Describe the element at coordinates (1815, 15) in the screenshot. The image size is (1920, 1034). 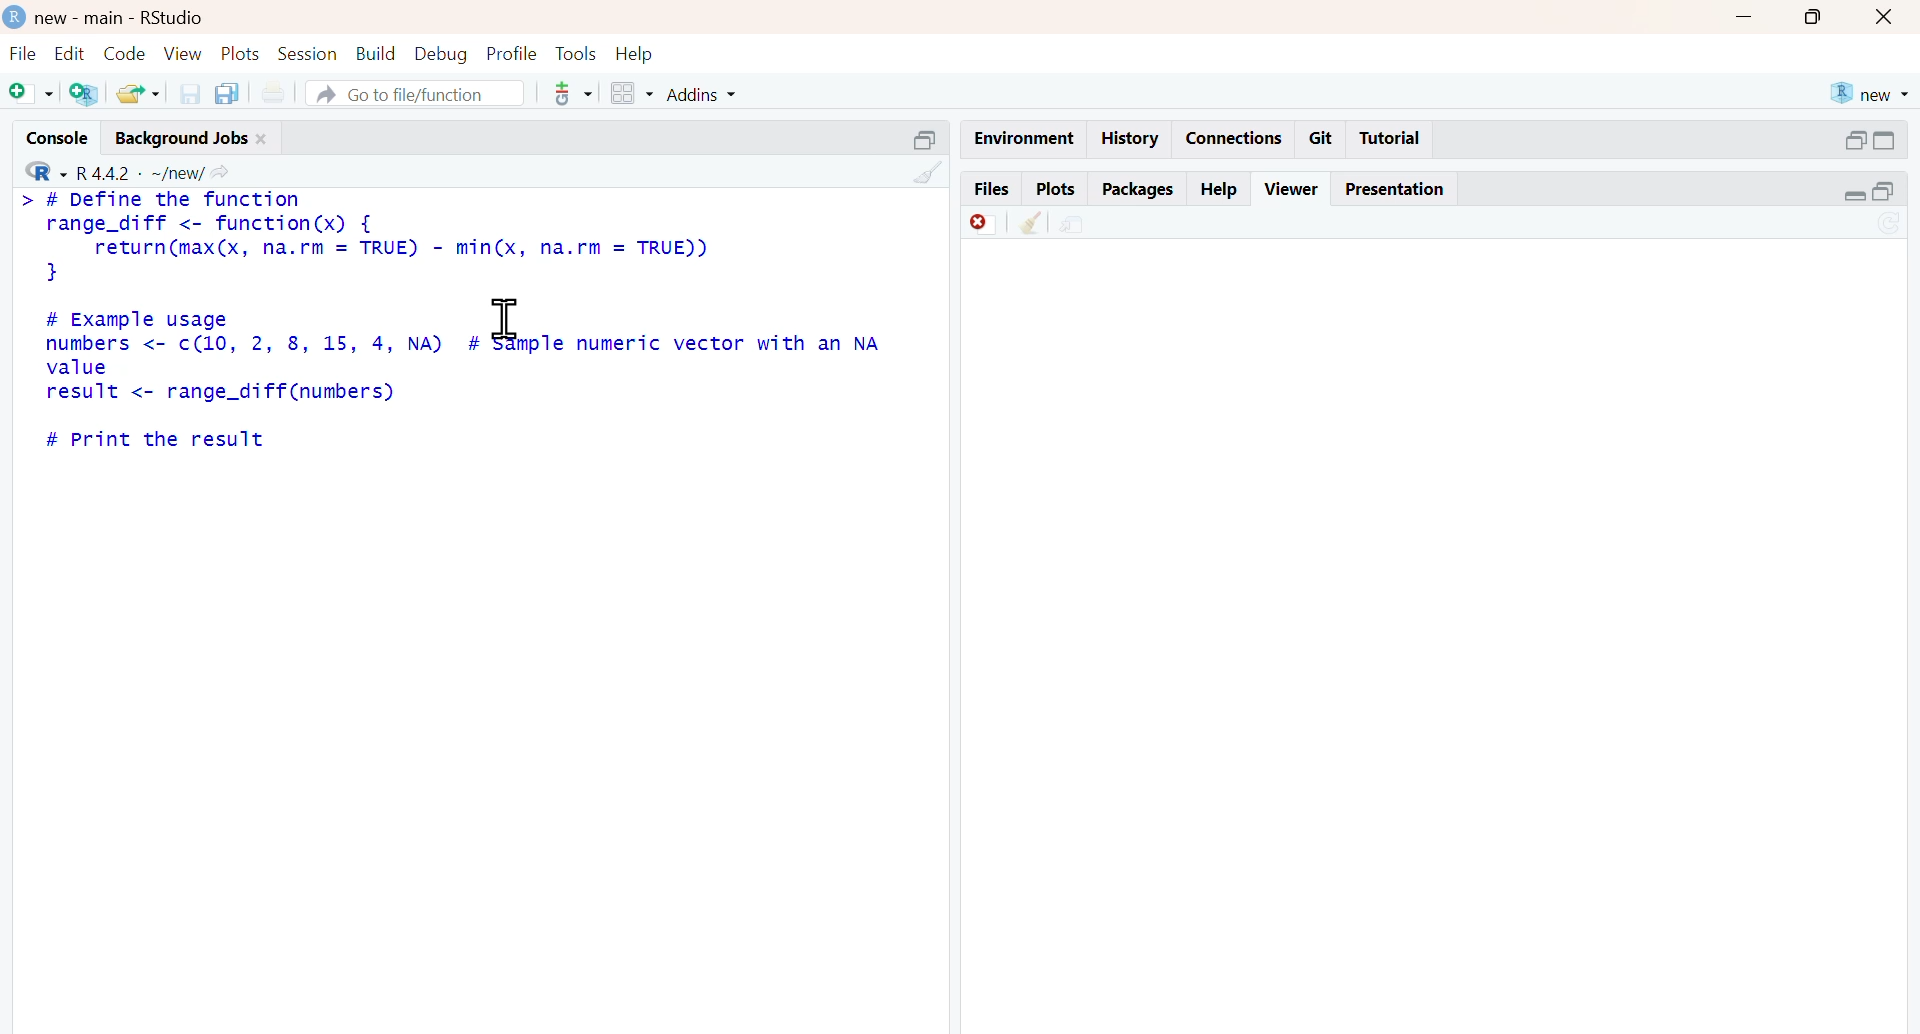
I see `maximise` at that location.